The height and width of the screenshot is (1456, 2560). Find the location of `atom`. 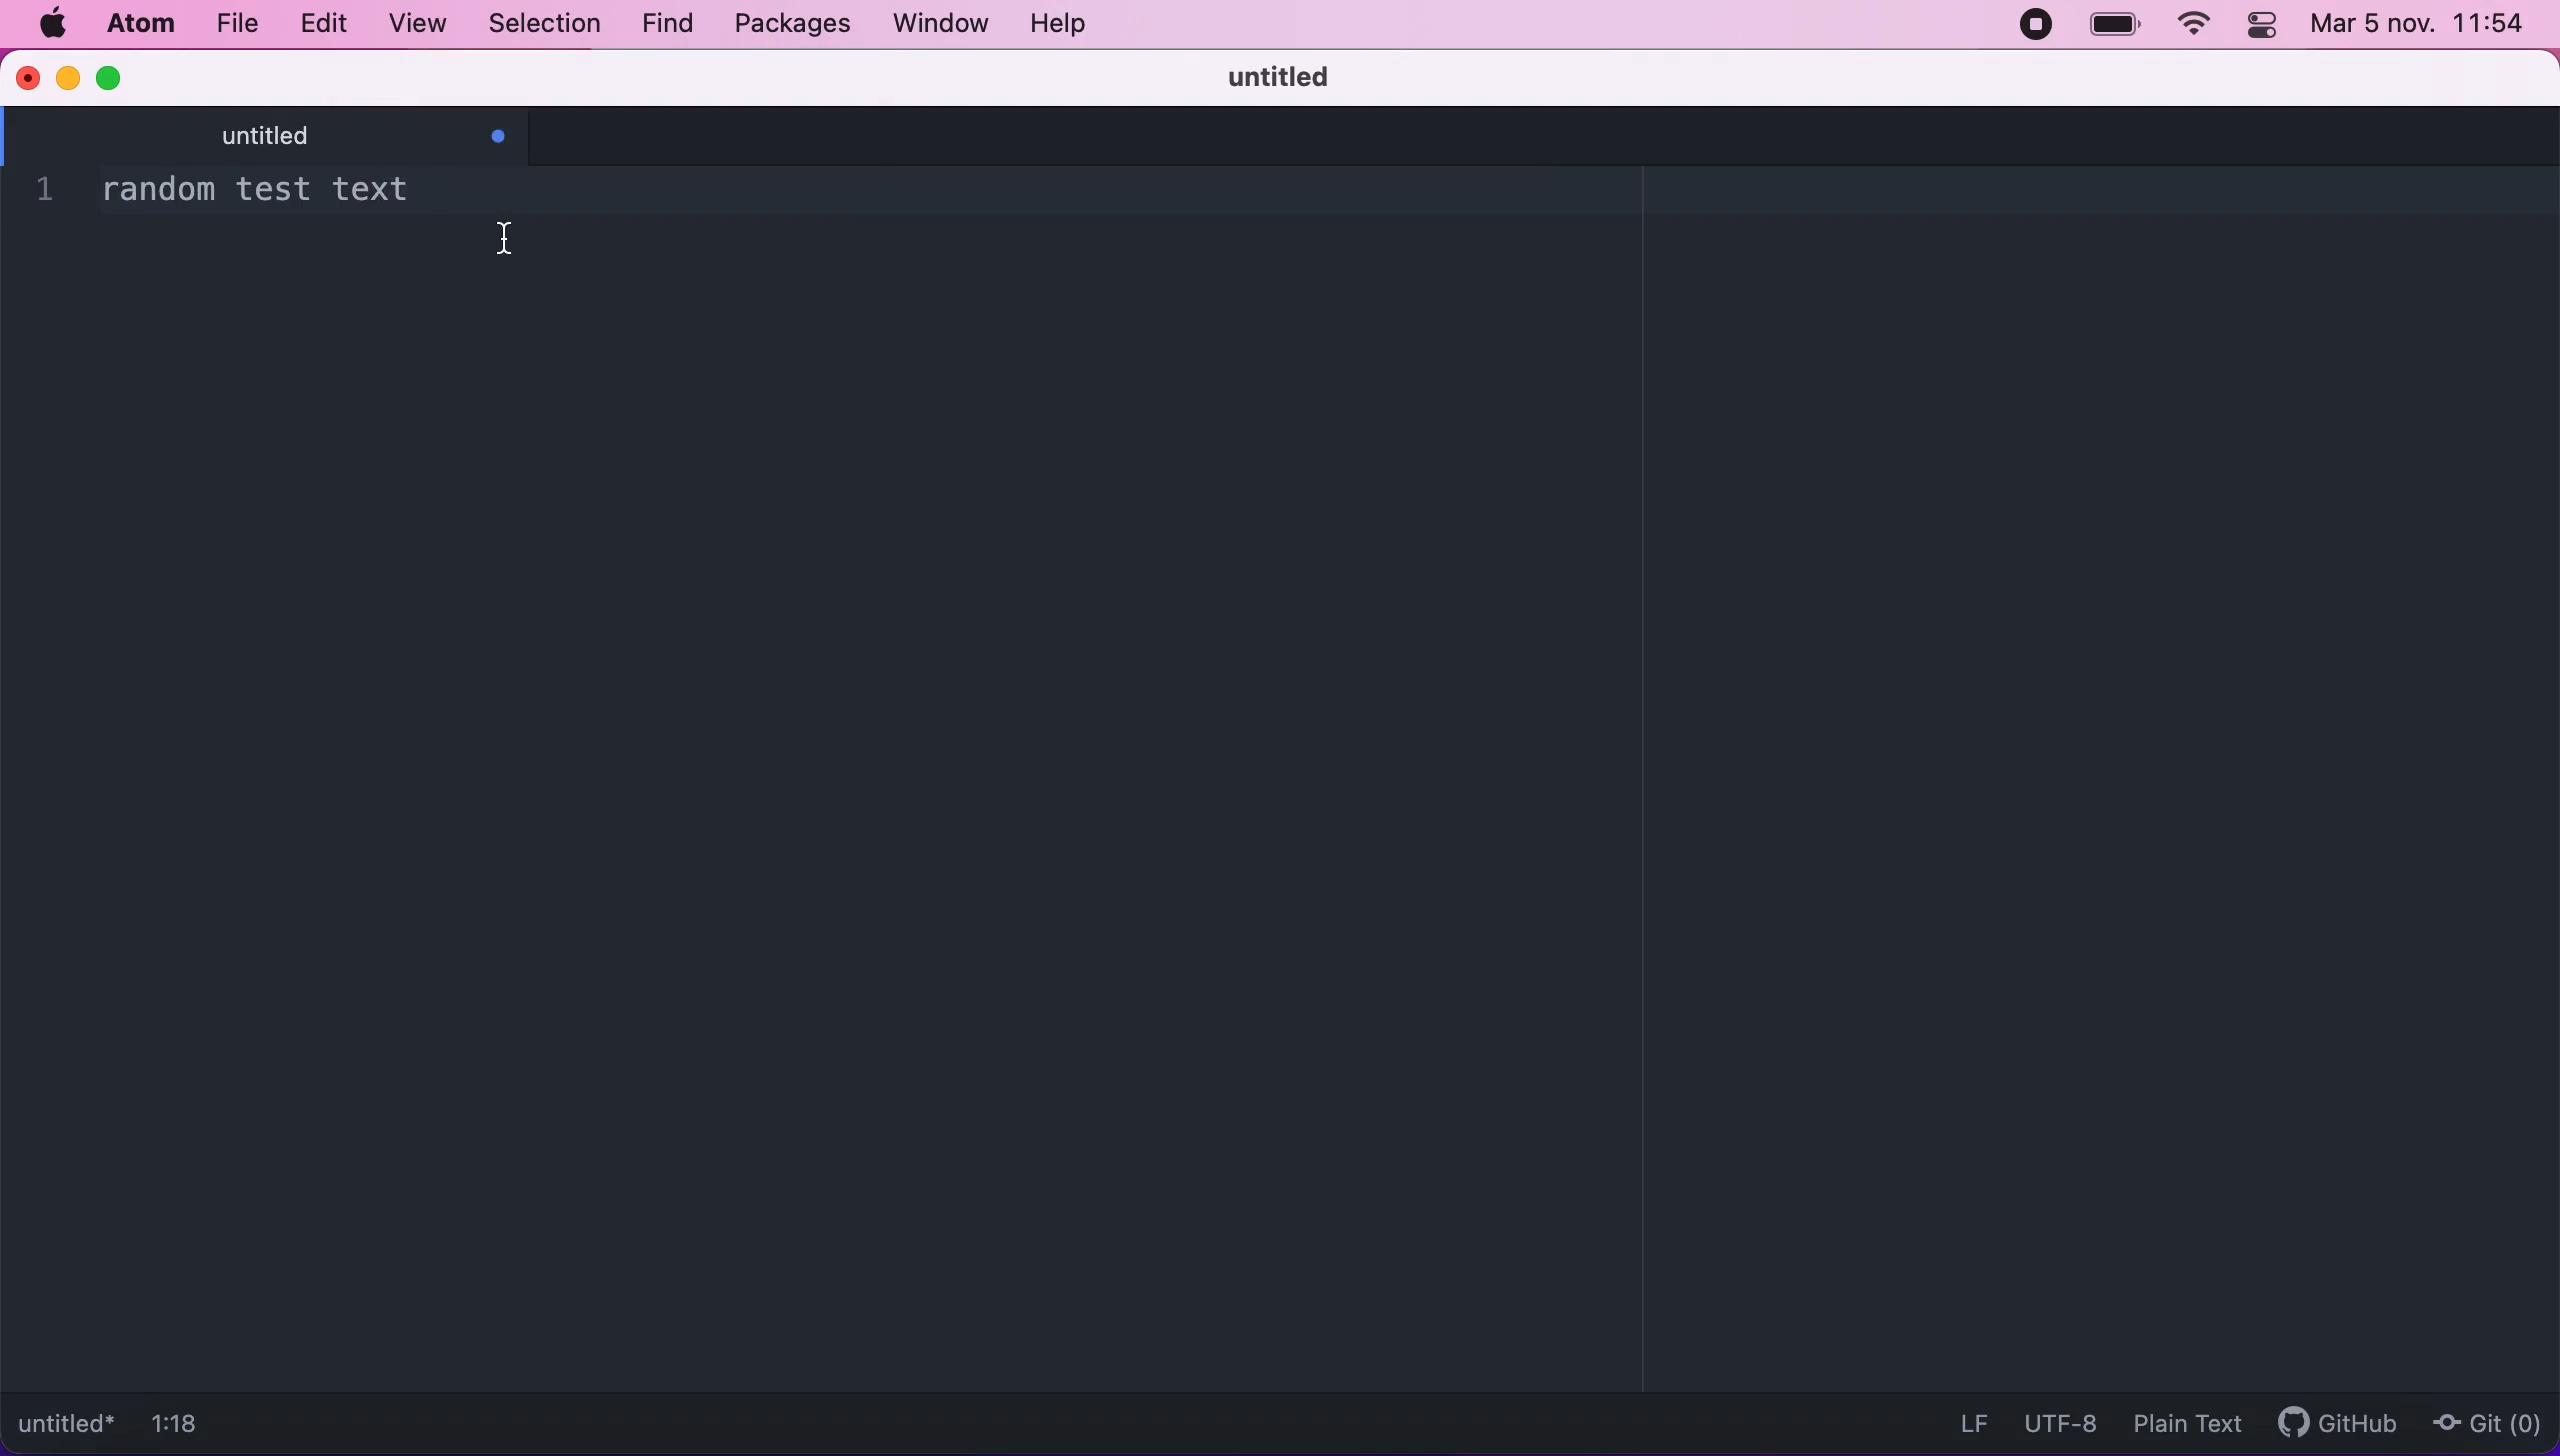

atom is located at coordinates (136, 26).